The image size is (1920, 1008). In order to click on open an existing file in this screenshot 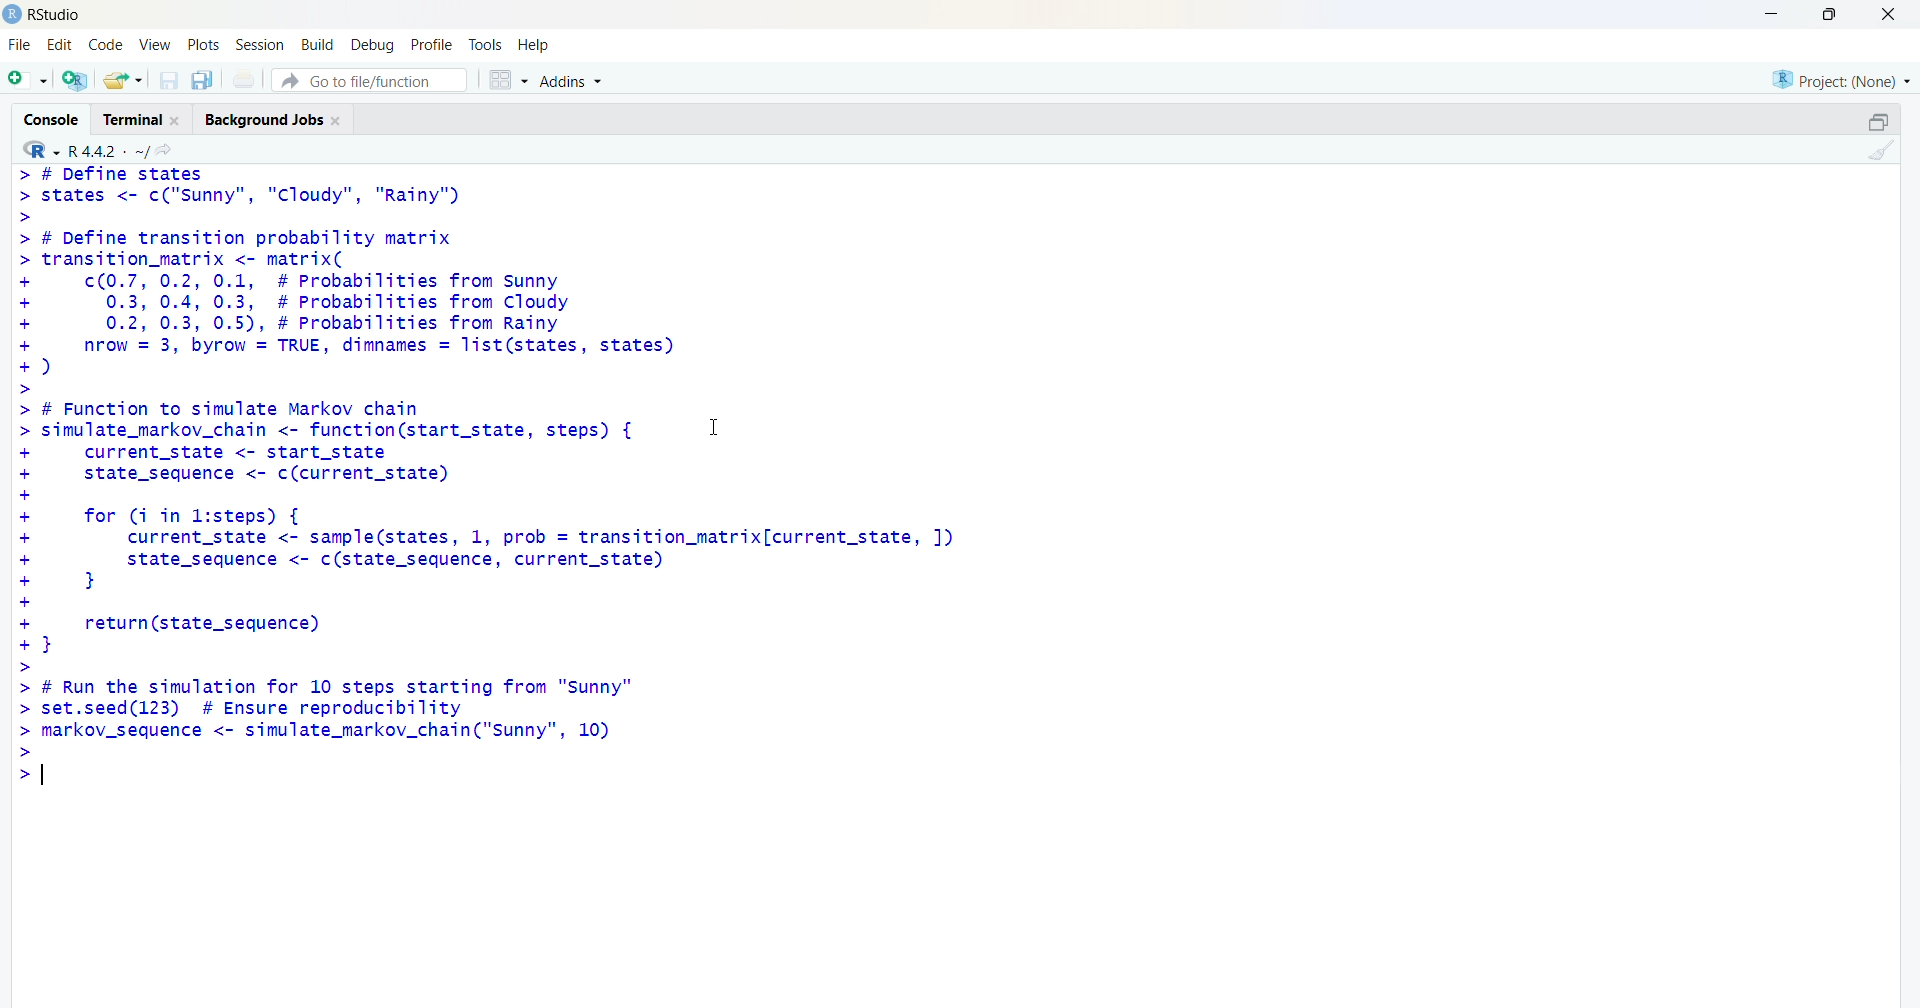, I will do `click(123, 79)`.